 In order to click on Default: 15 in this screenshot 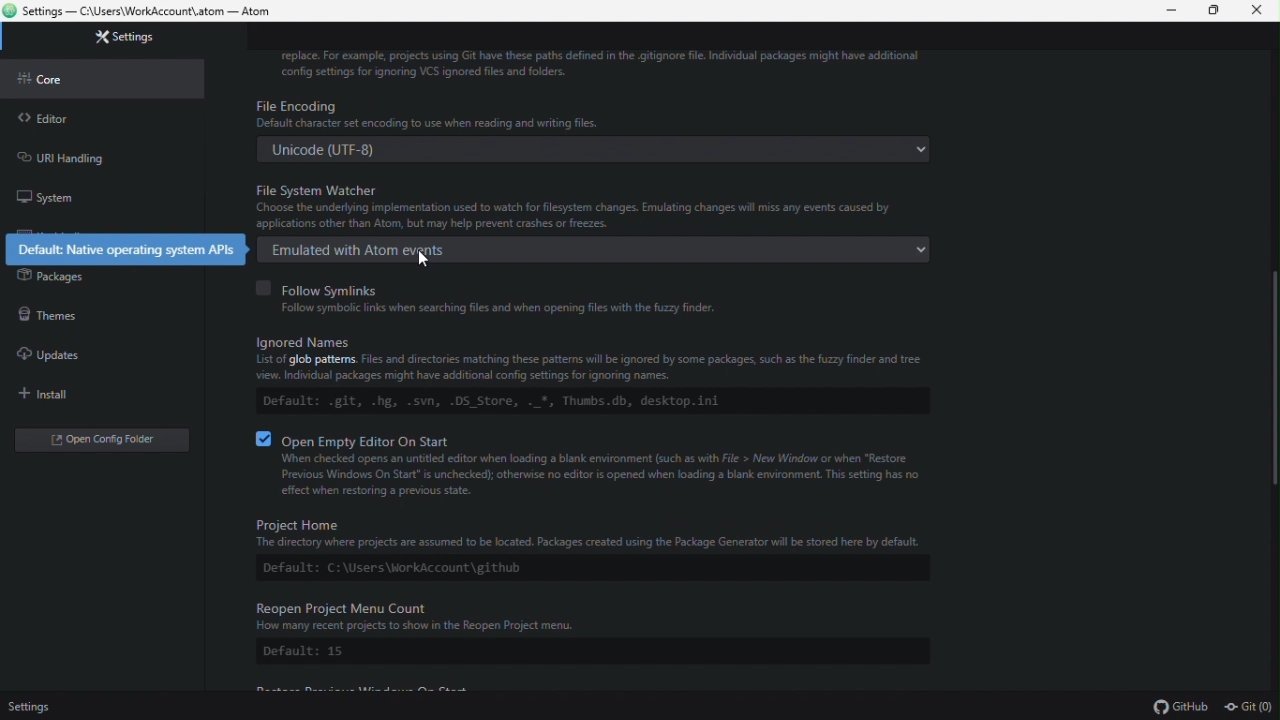, I will do `click(308, 654)`.